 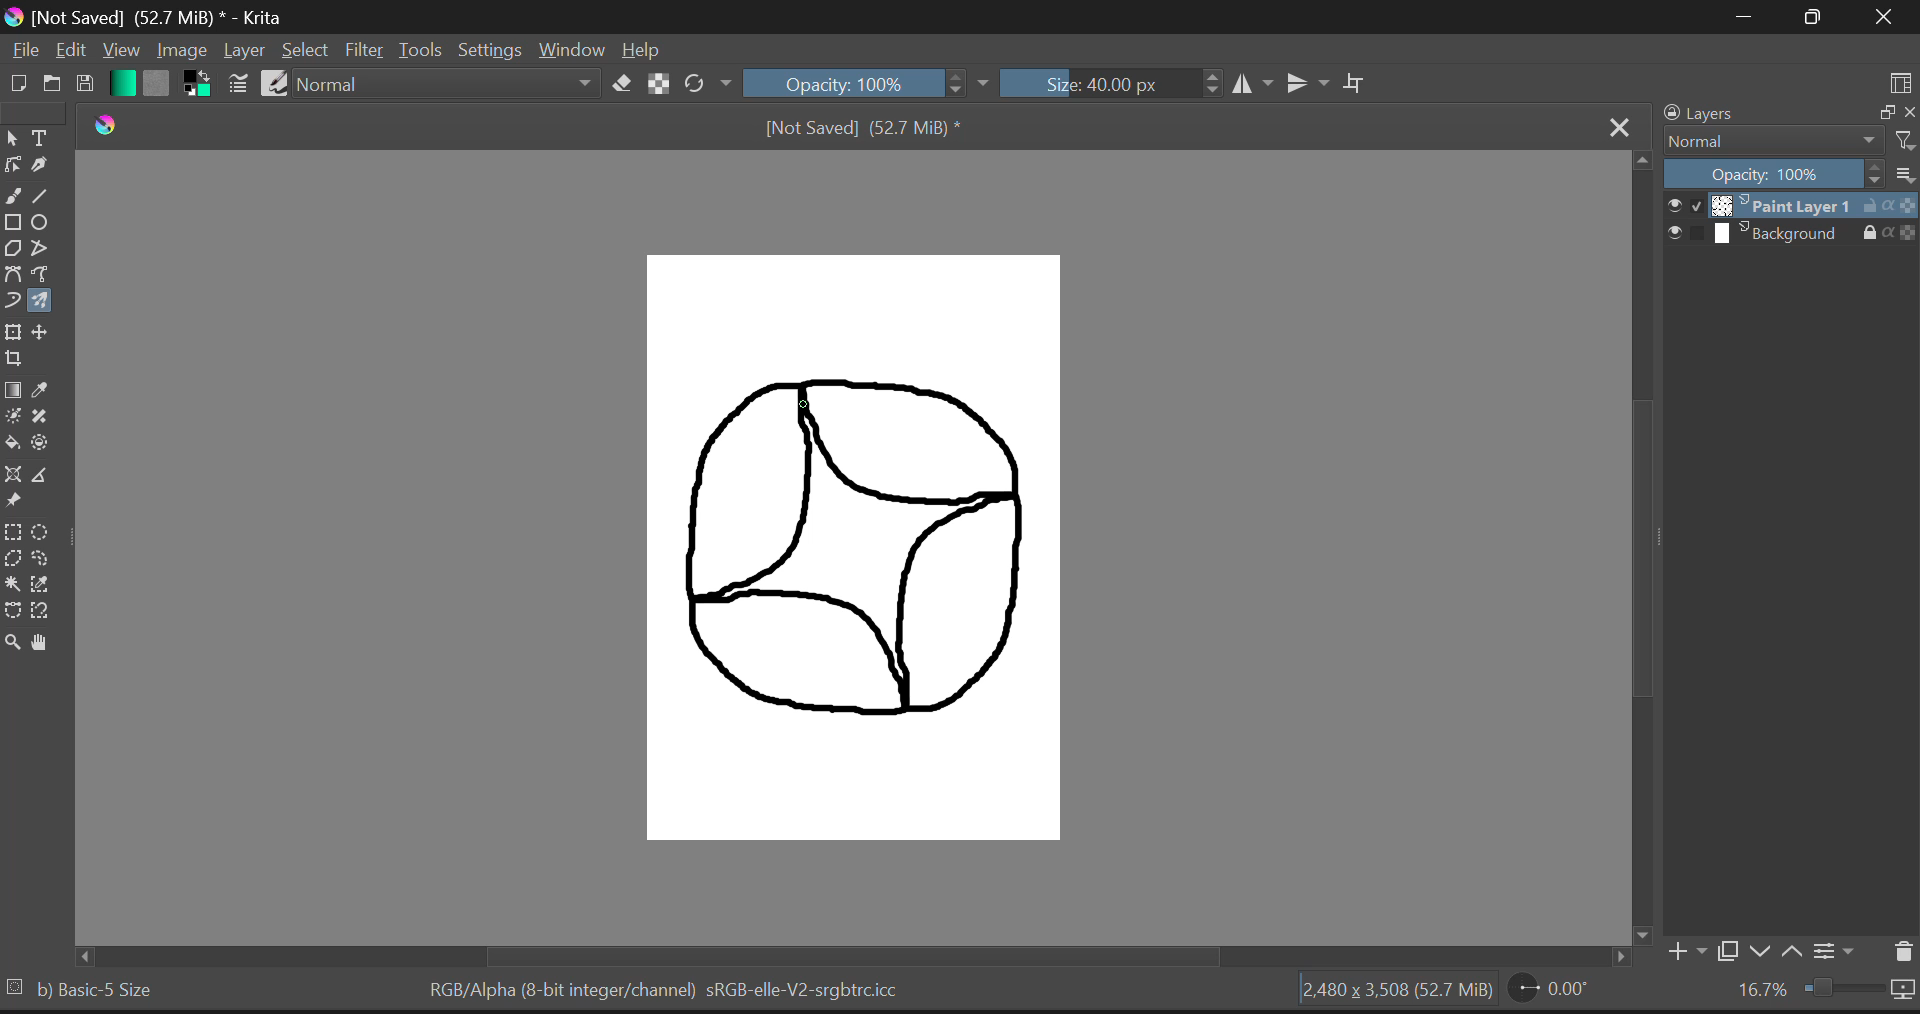 I want to click on Crop Layer, so click(x=14, y=358).